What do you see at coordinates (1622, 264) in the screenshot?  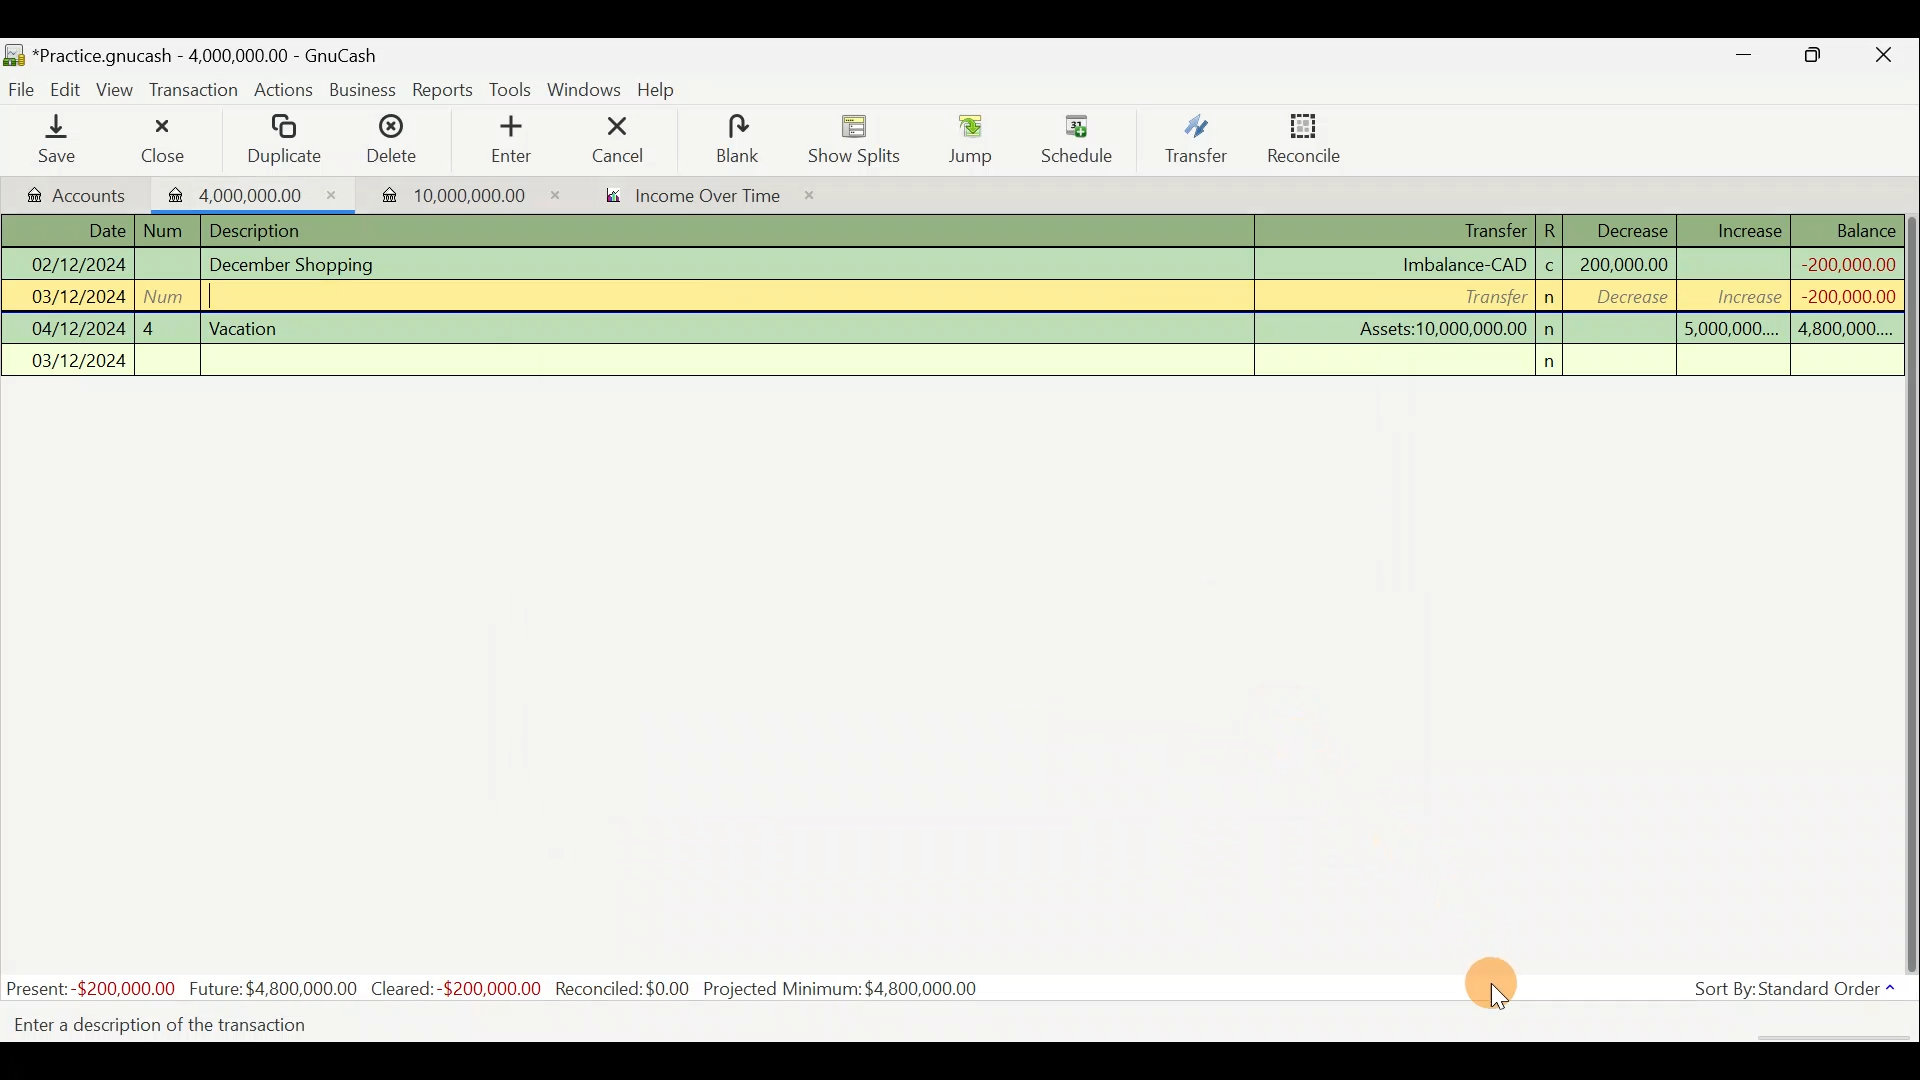 I see `200,000,000` at bounding box center [1622, 264].